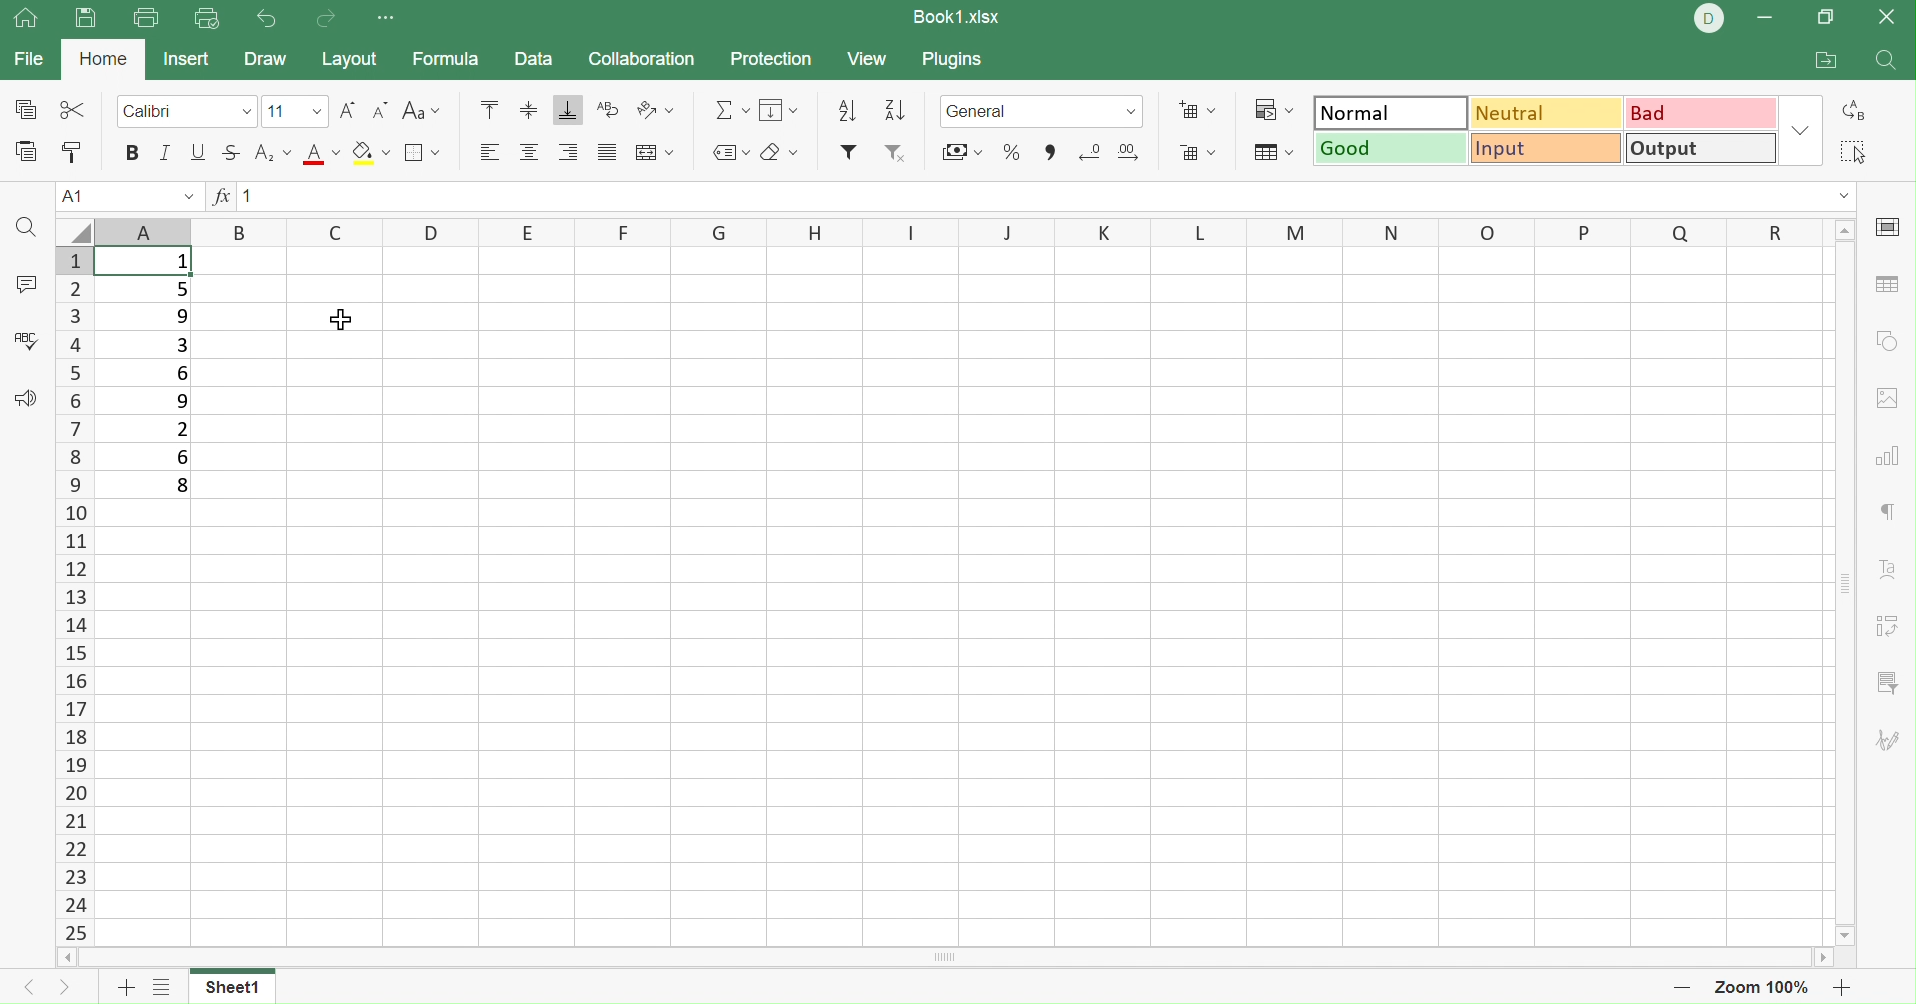  What do you see at coordinates (183, 457) in the screenshot?
I see `6` at bounding box center [183, 457].